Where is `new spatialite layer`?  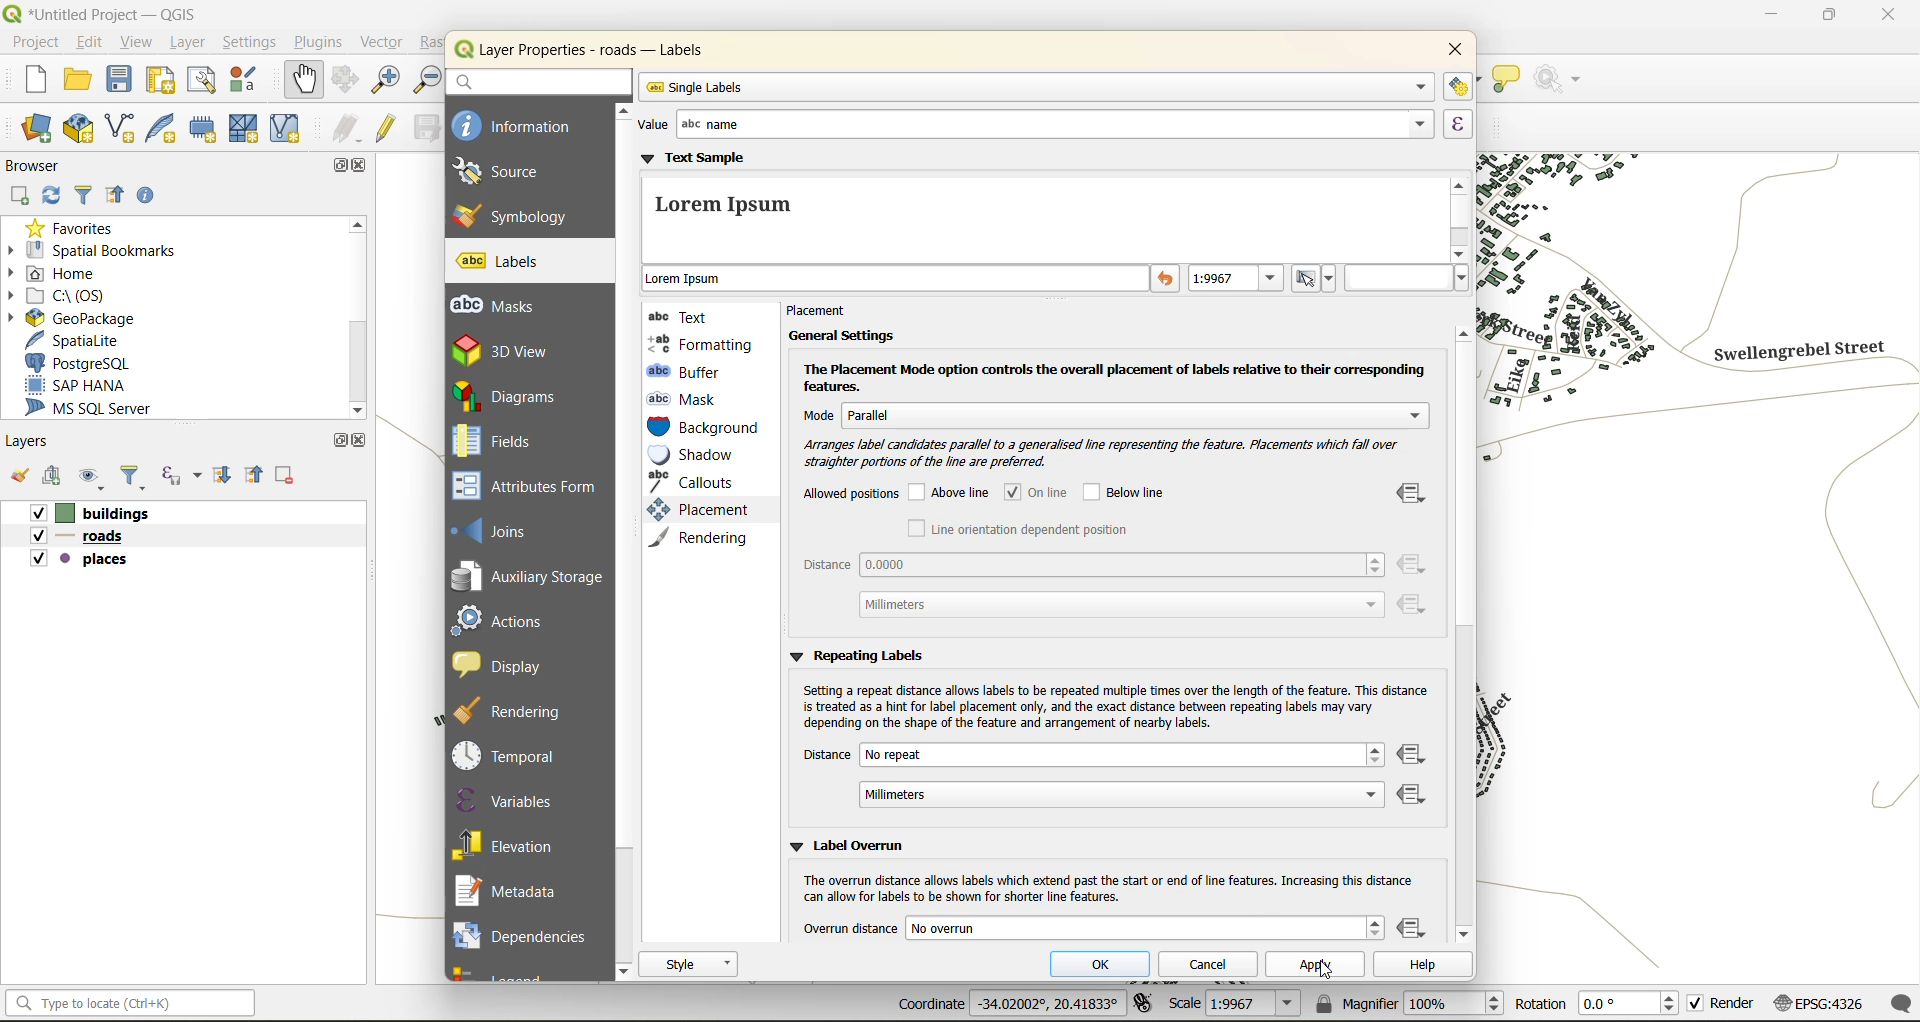
new spatialite layer is located at coordinates (167, 131).